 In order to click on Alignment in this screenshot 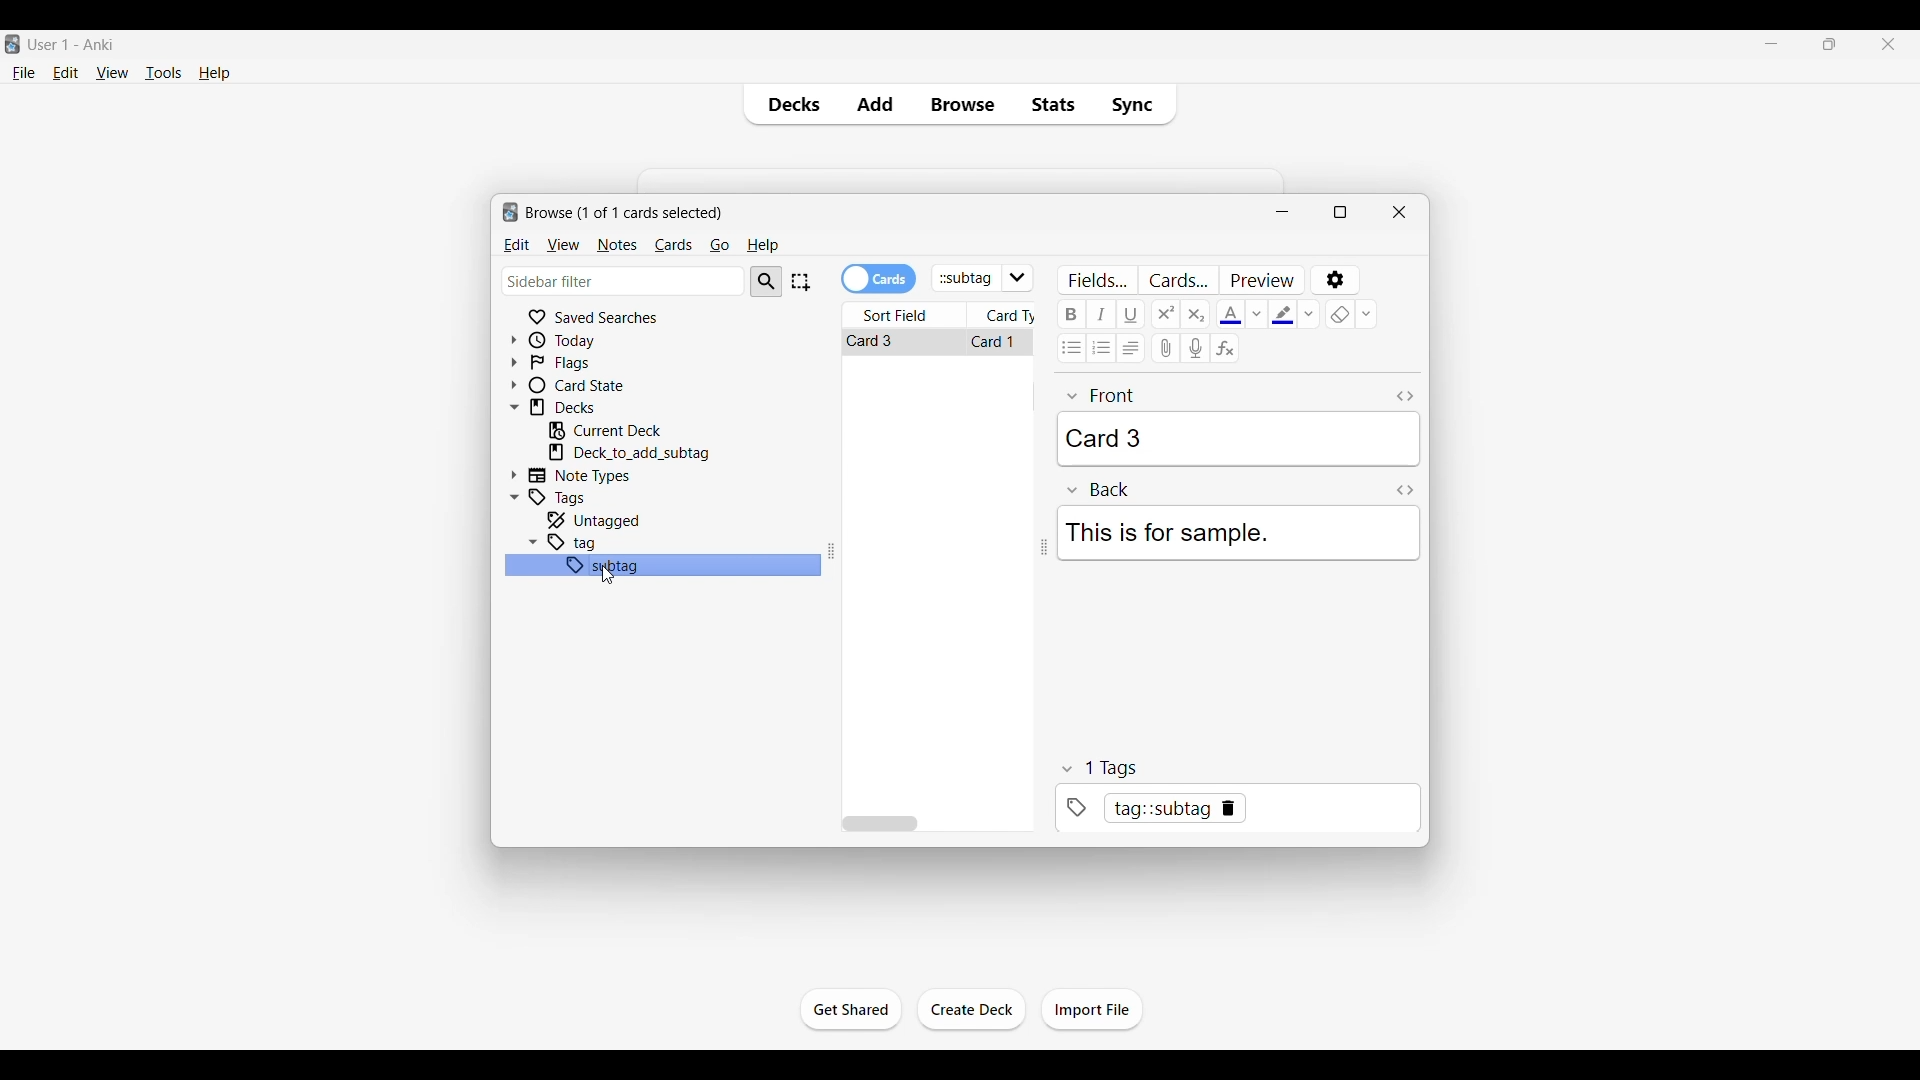, I will do `click(1130, 348)`.